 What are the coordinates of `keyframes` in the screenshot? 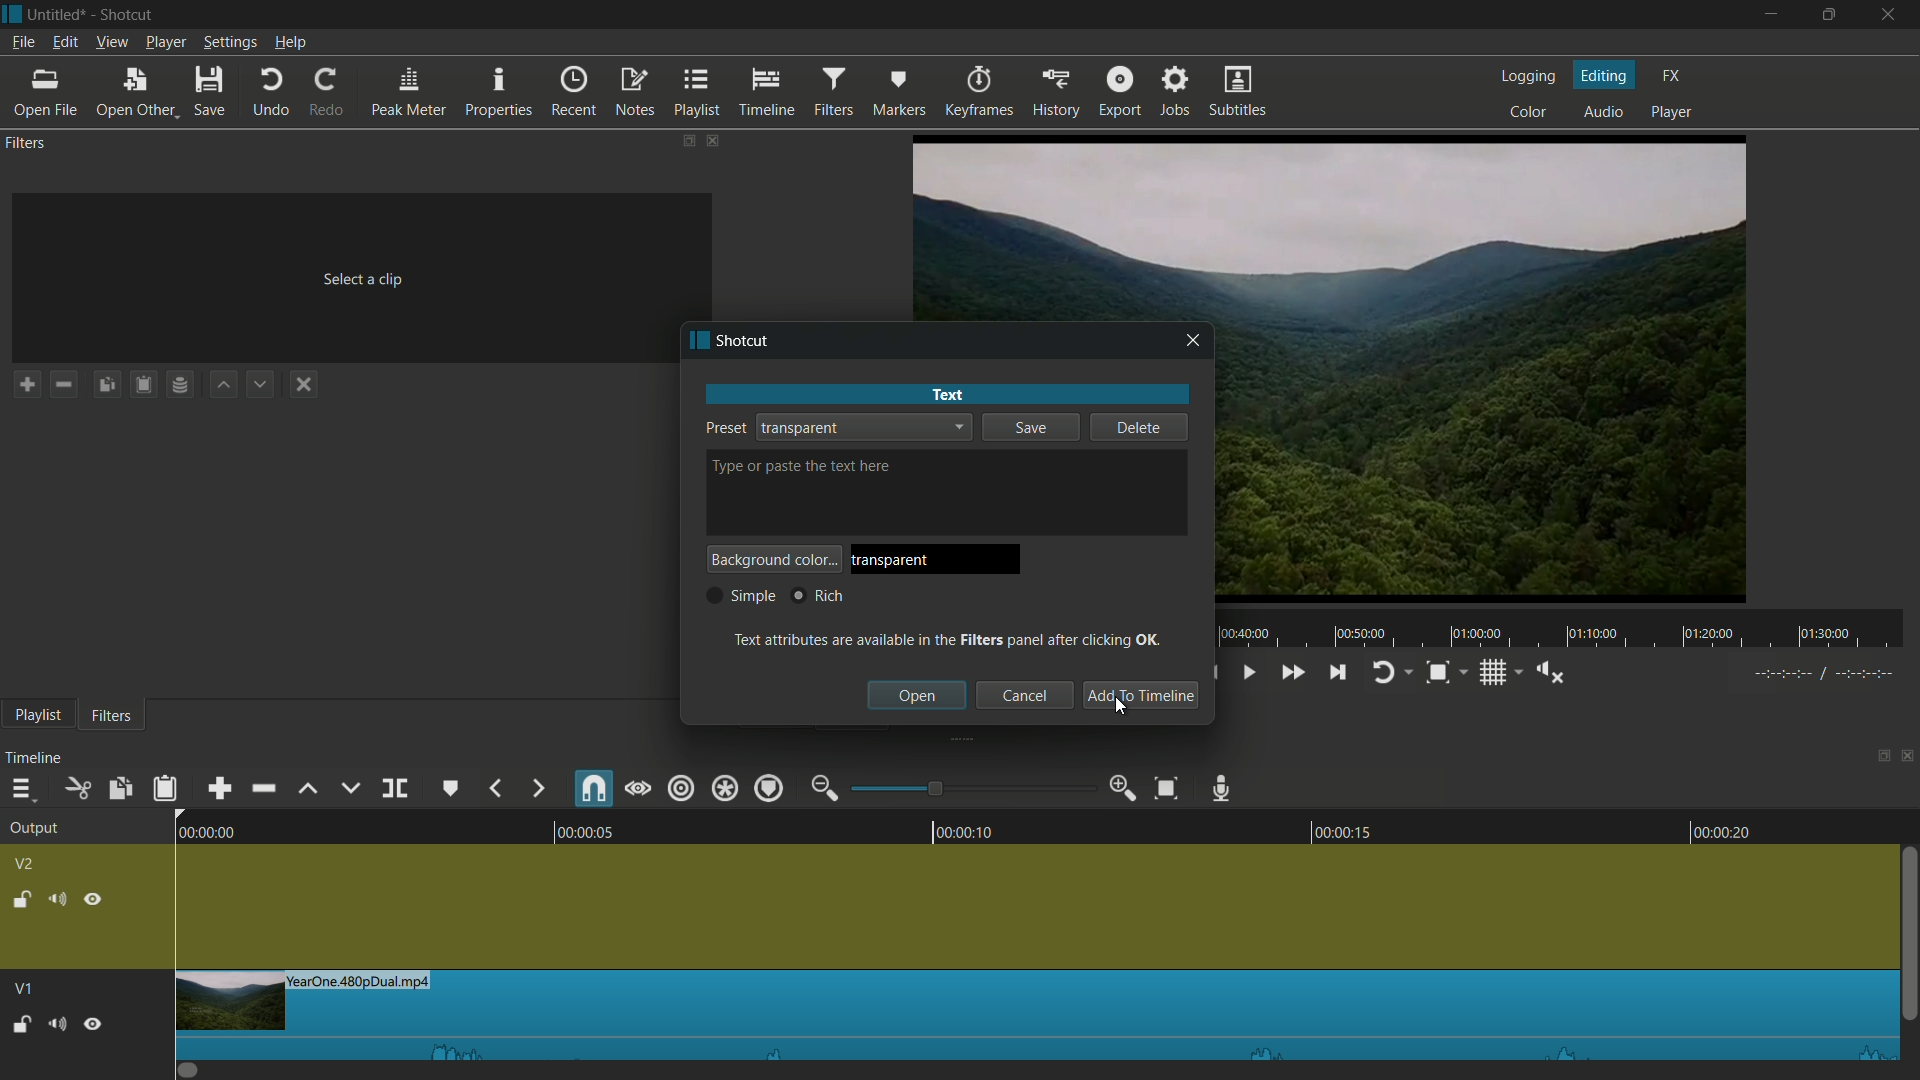 It's located at (976, 92).